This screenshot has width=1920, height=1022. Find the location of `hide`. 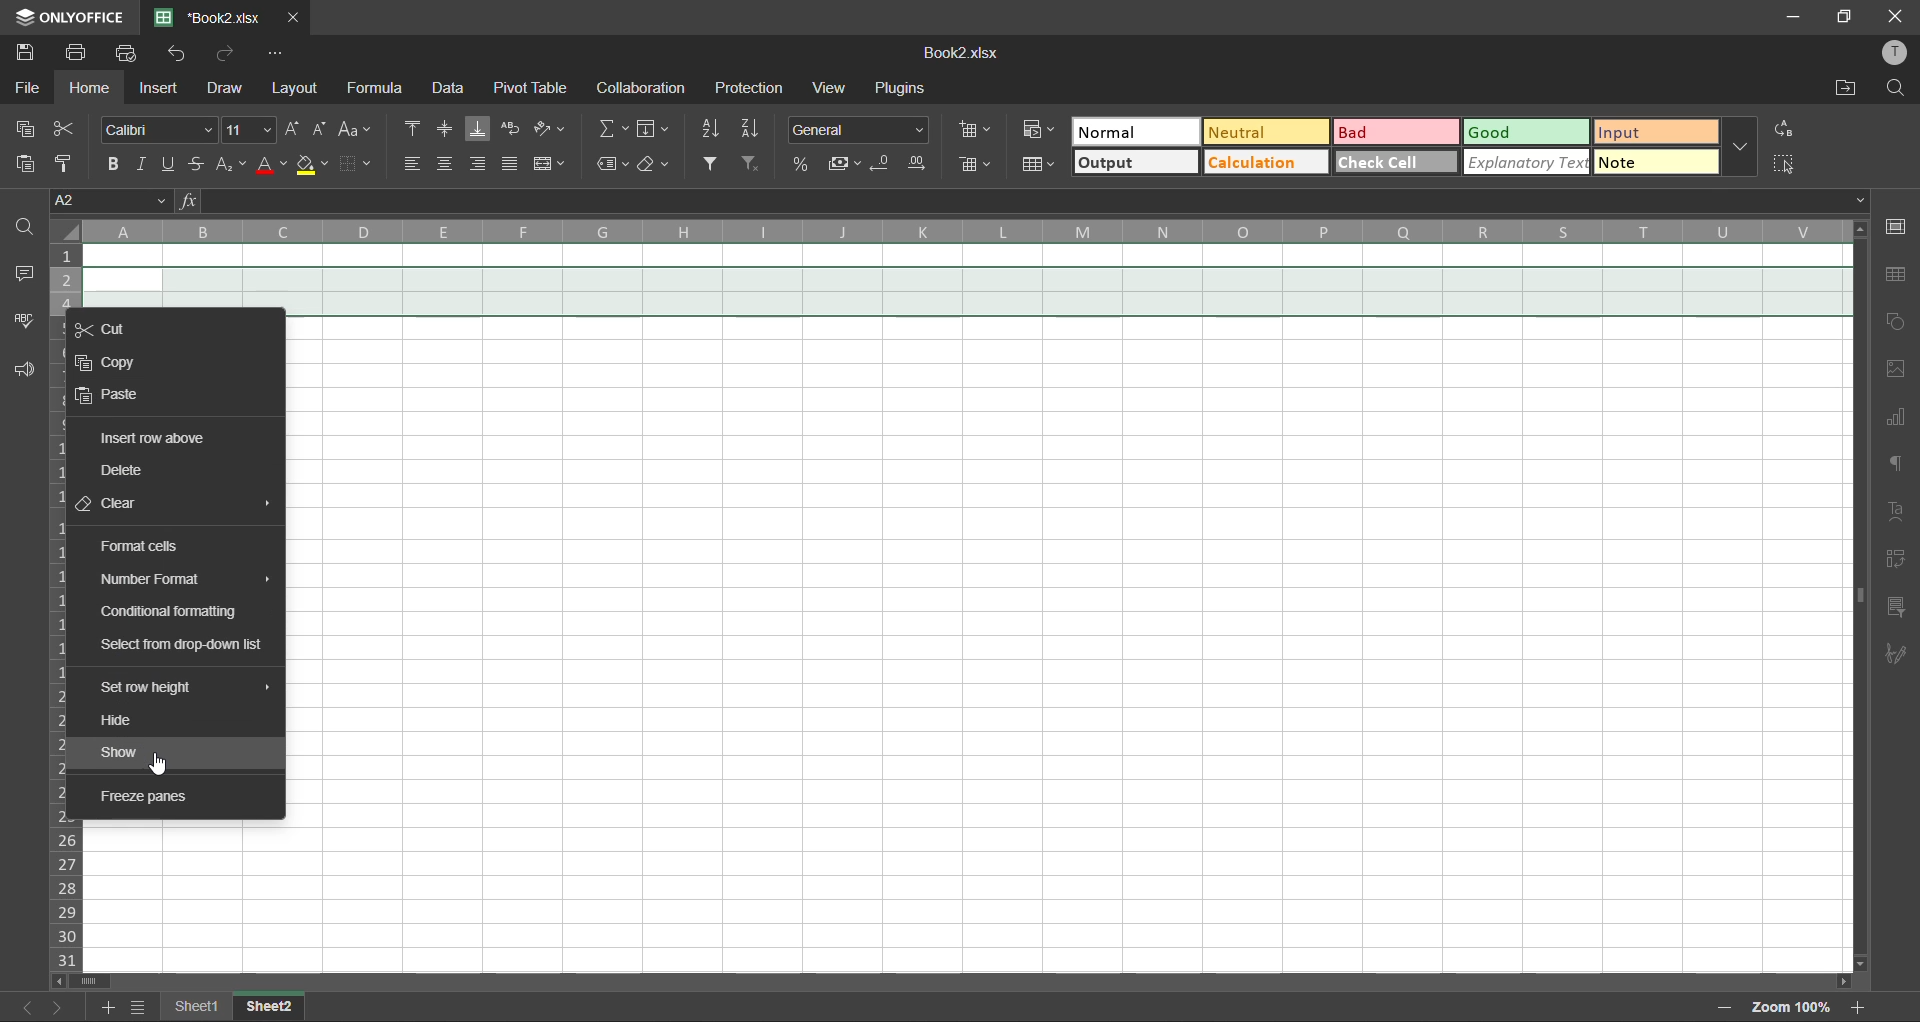

hide is located at coordinates (118, 718).